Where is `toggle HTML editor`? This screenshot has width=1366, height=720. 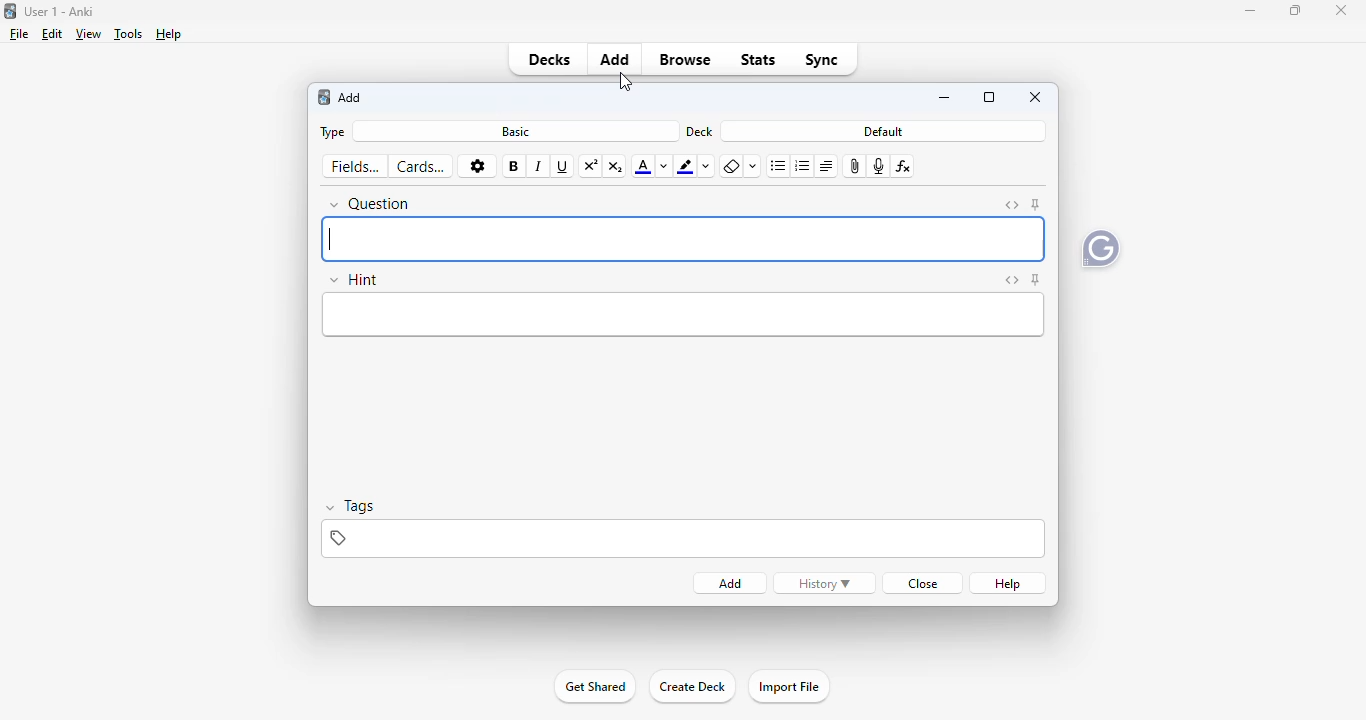 toggle HTML editor is located at coordinates (1013, 206).